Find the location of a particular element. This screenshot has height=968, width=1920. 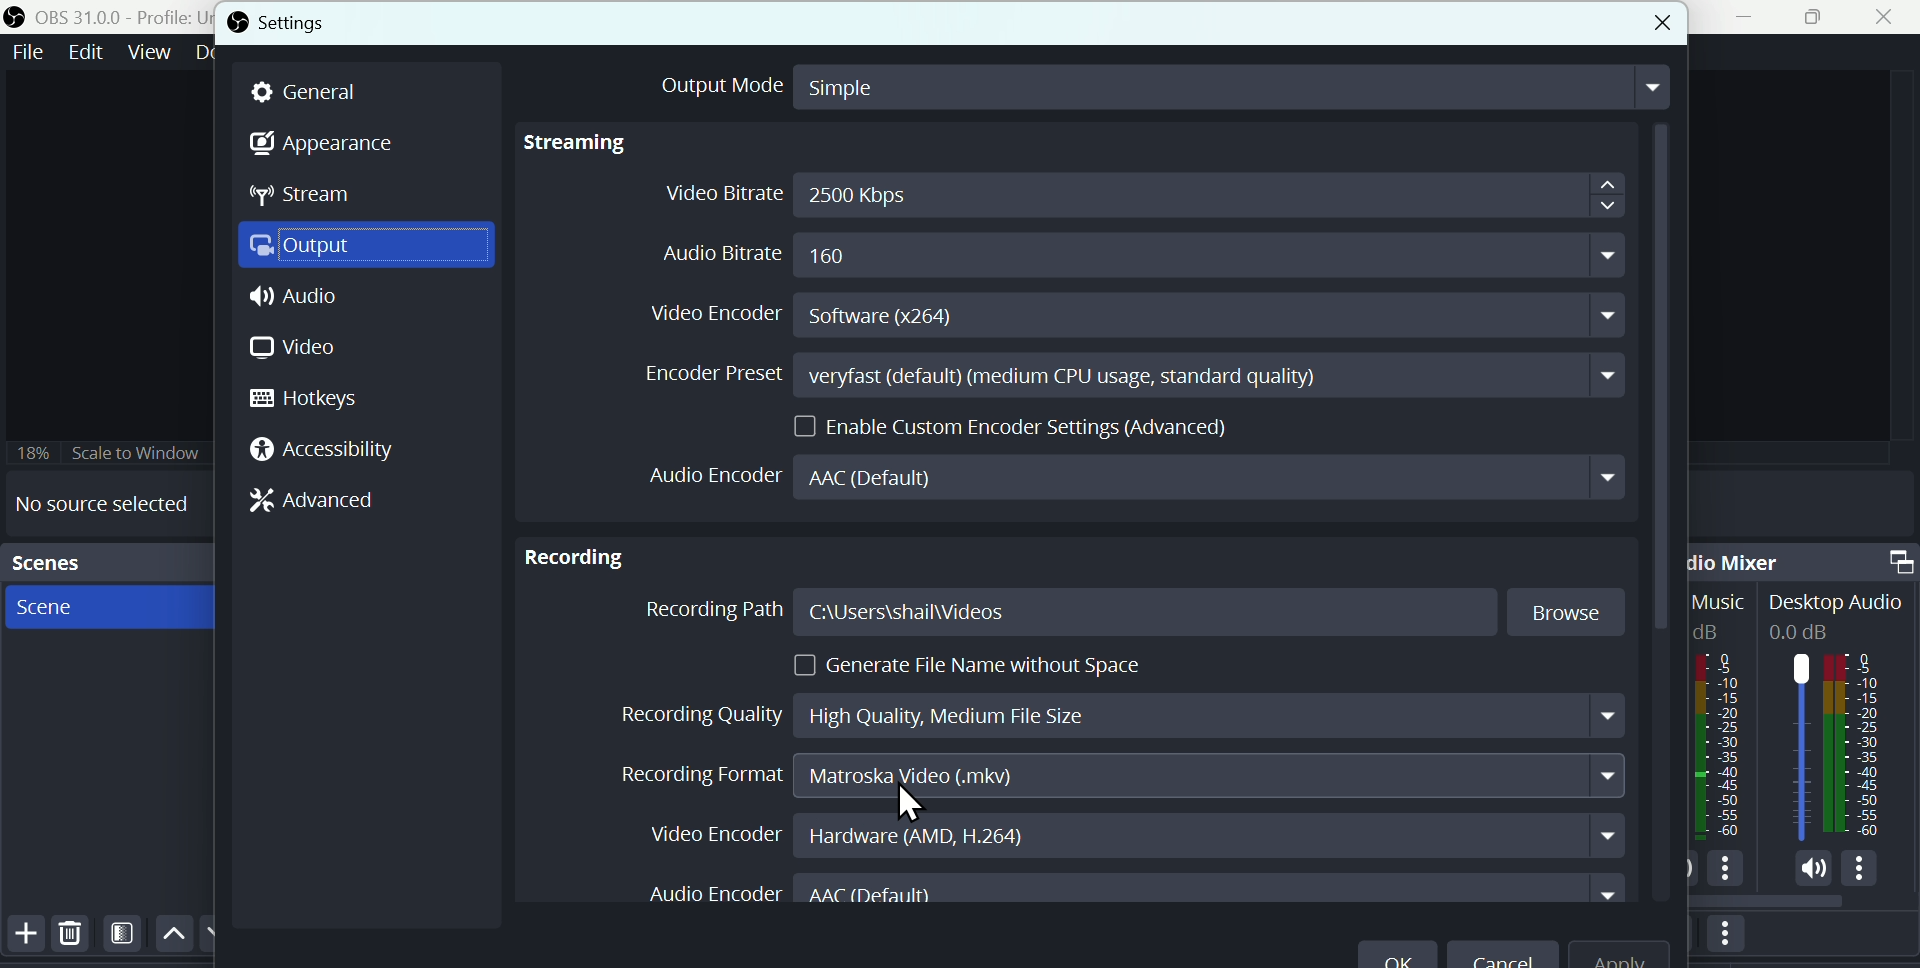

Output is located at coordinates (359, 243).